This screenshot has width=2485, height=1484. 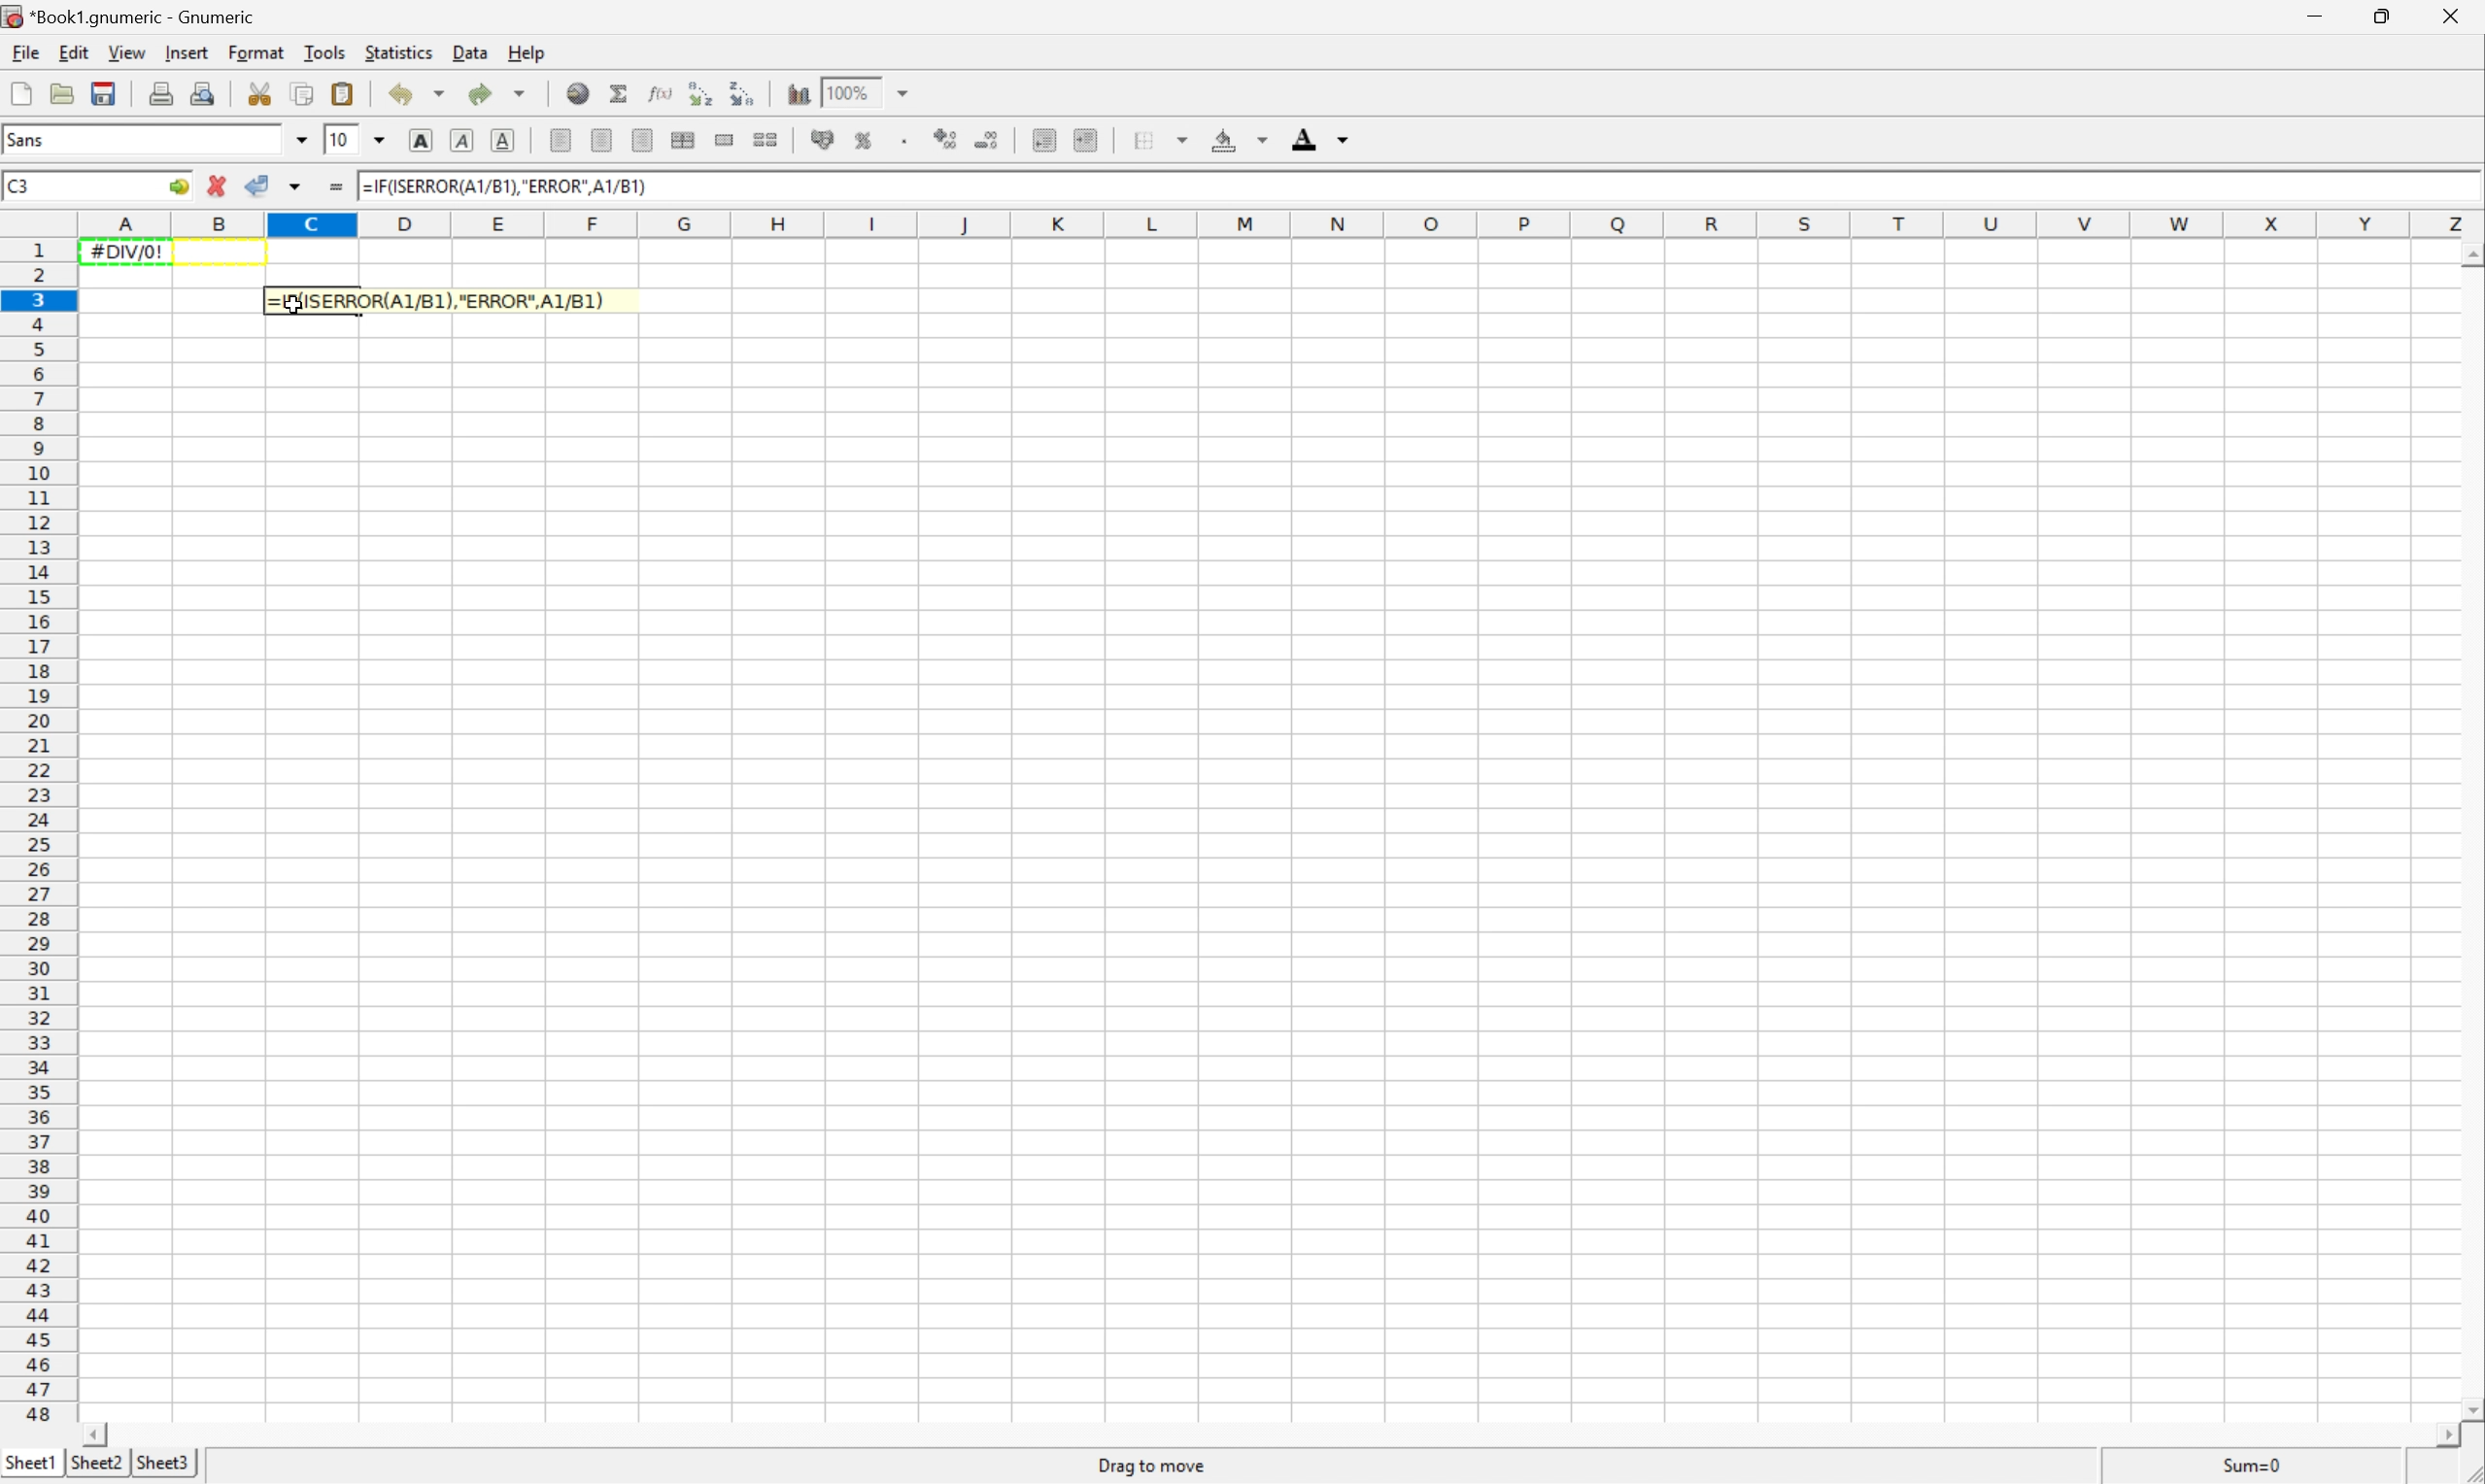 What do you see at coordinates (906, 141) in the screenshot?
I see `Set the format of the selected cells to include a thousands separator` at bounding box center [906, 141].